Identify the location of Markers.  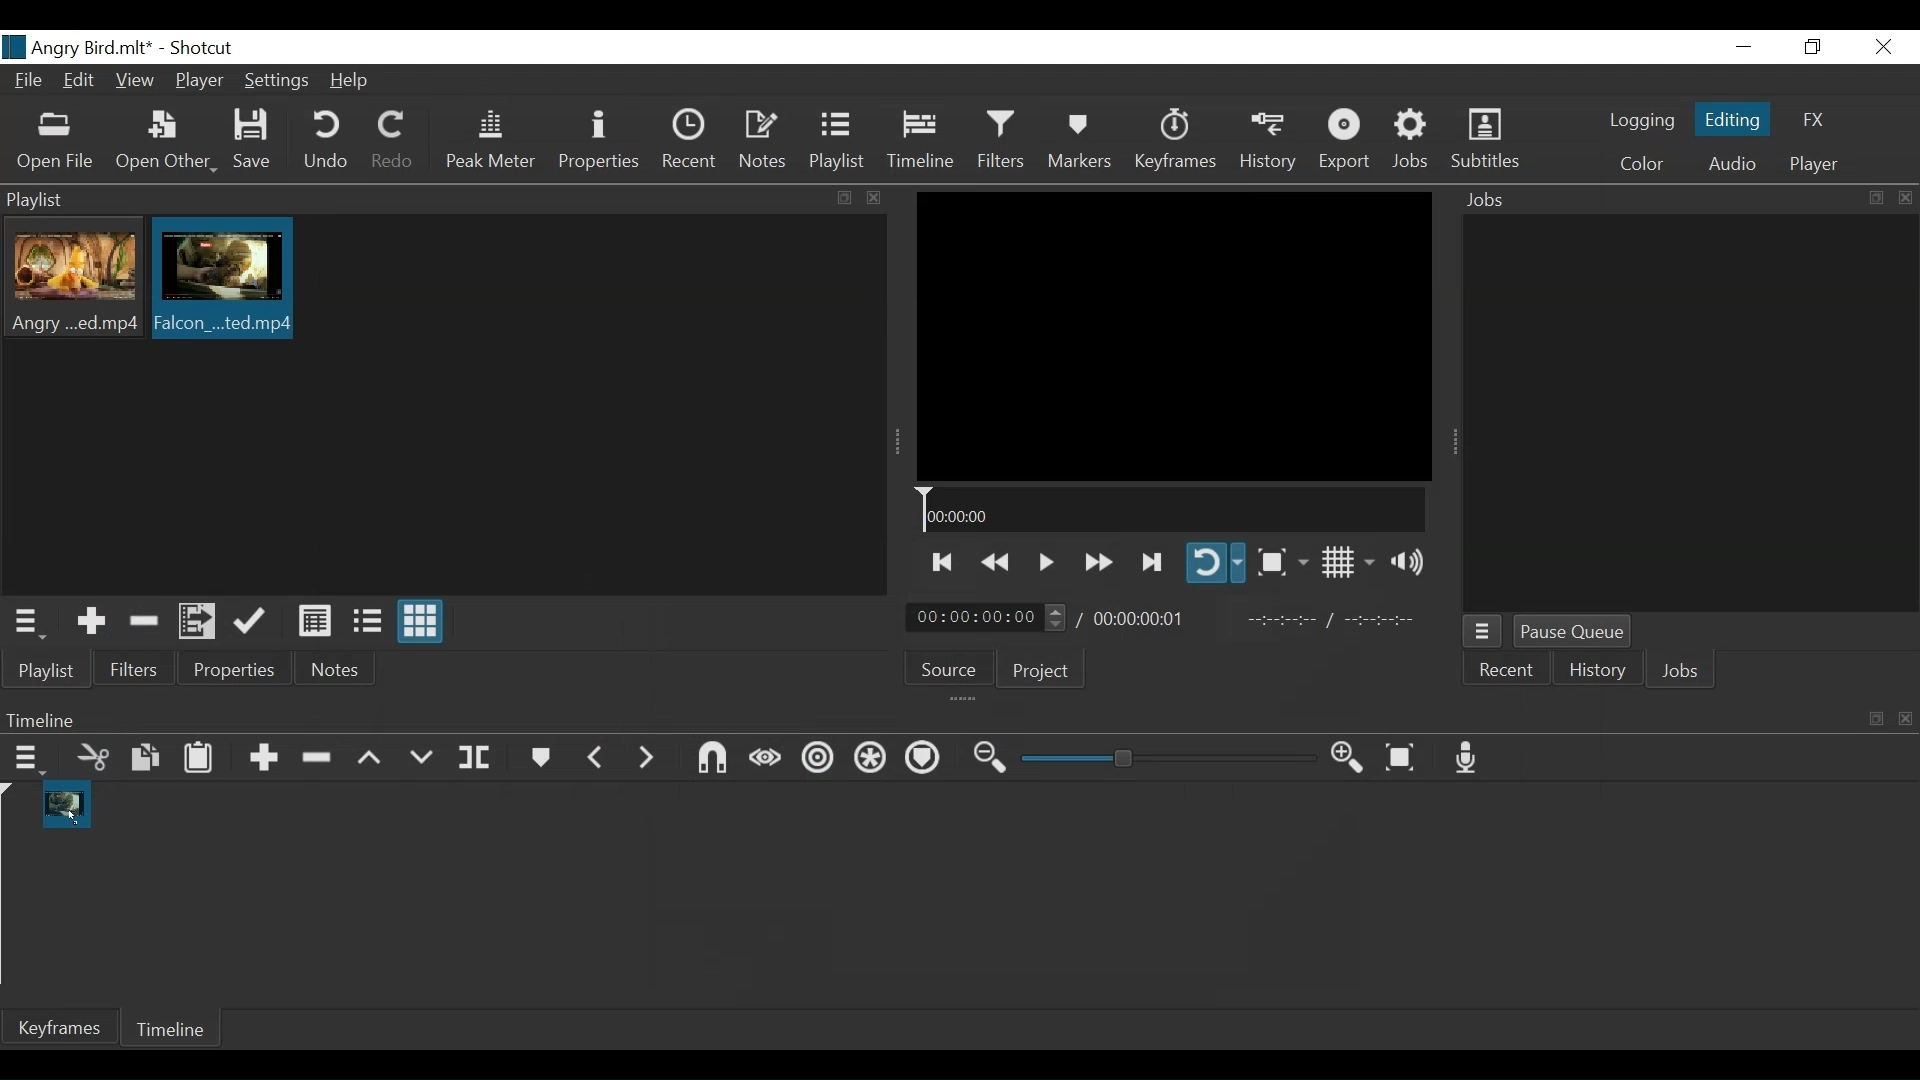
(1079, 140).